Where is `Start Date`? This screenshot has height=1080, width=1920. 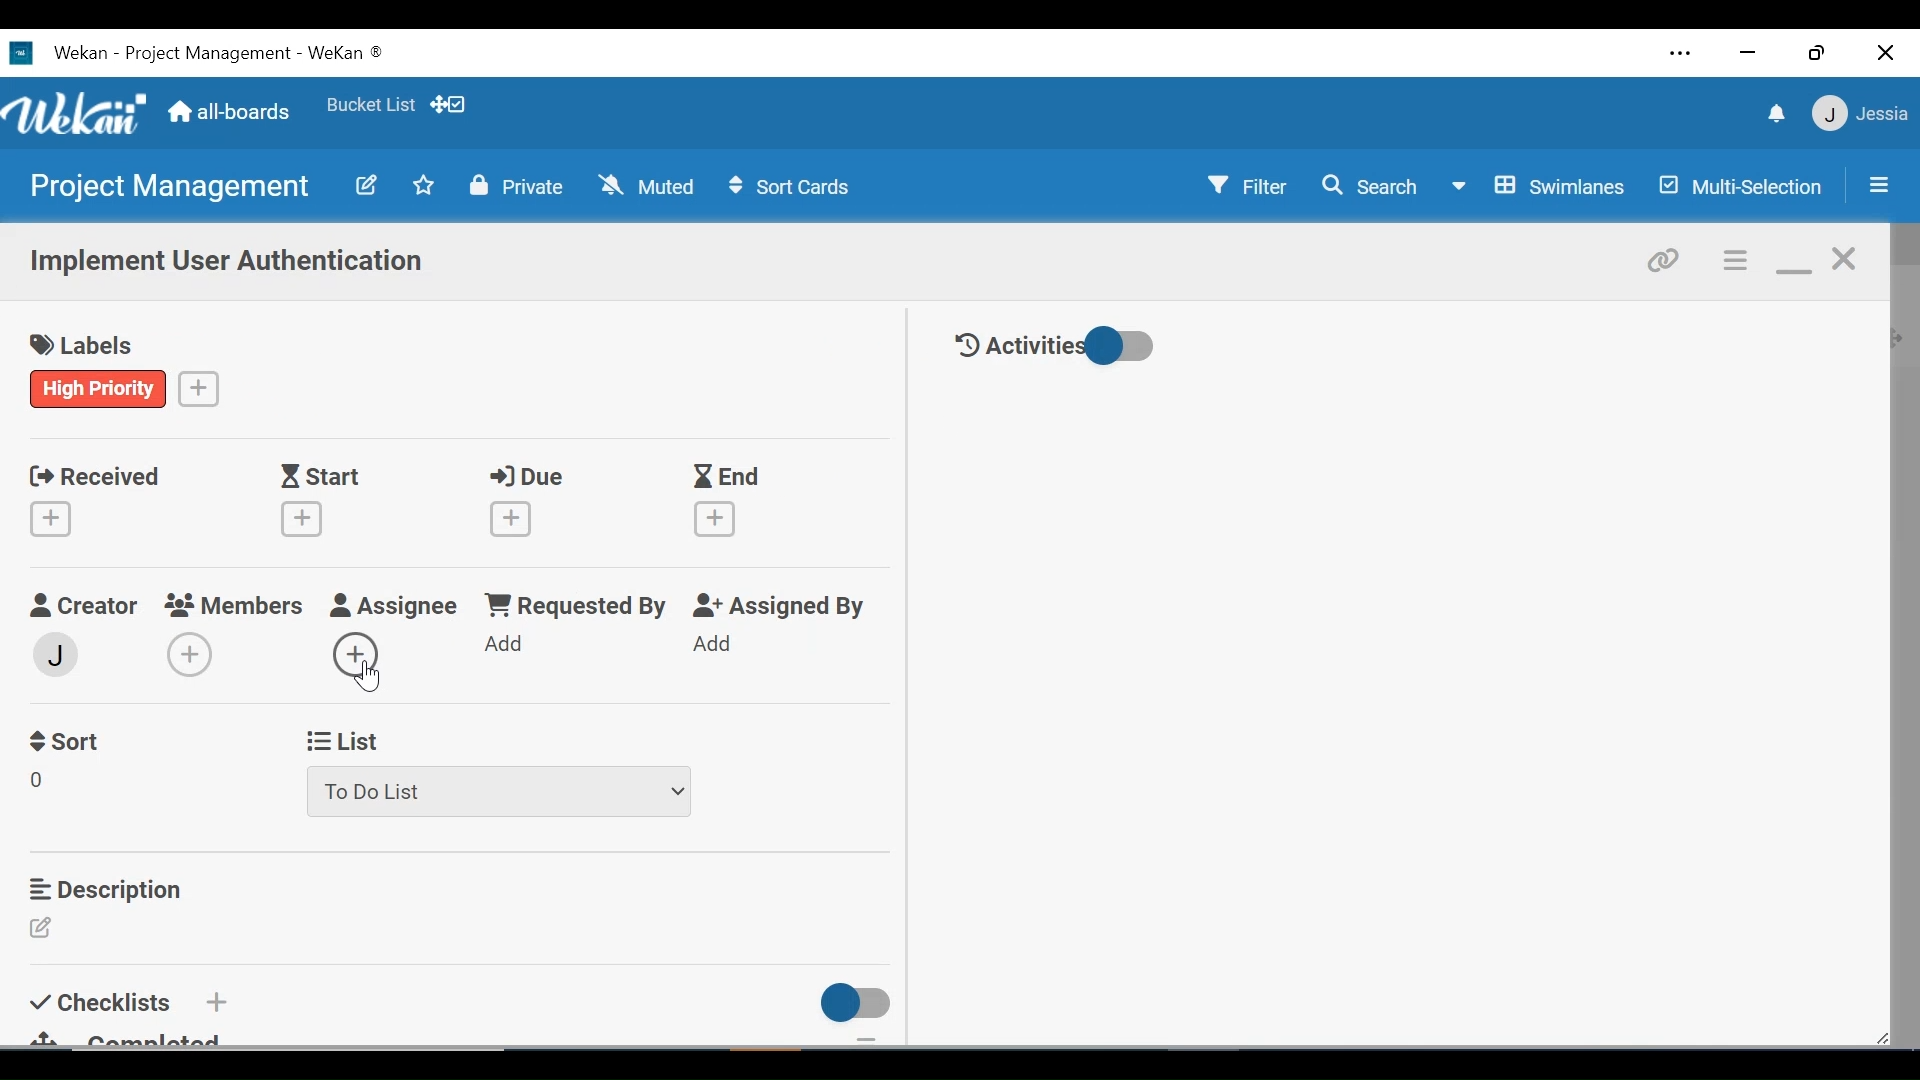 Start Date is located at coordinates (325, 477).